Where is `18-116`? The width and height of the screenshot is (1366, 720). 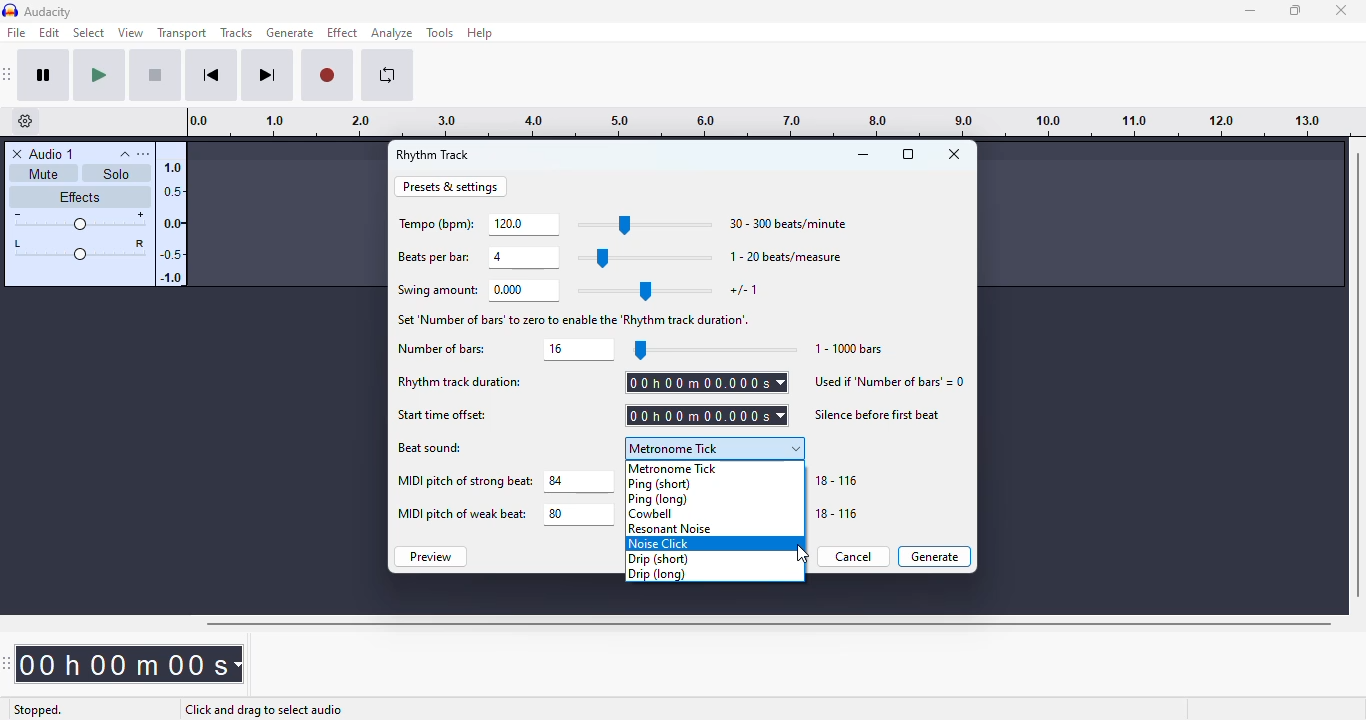 18-116 is located at coordinates (837, 481).